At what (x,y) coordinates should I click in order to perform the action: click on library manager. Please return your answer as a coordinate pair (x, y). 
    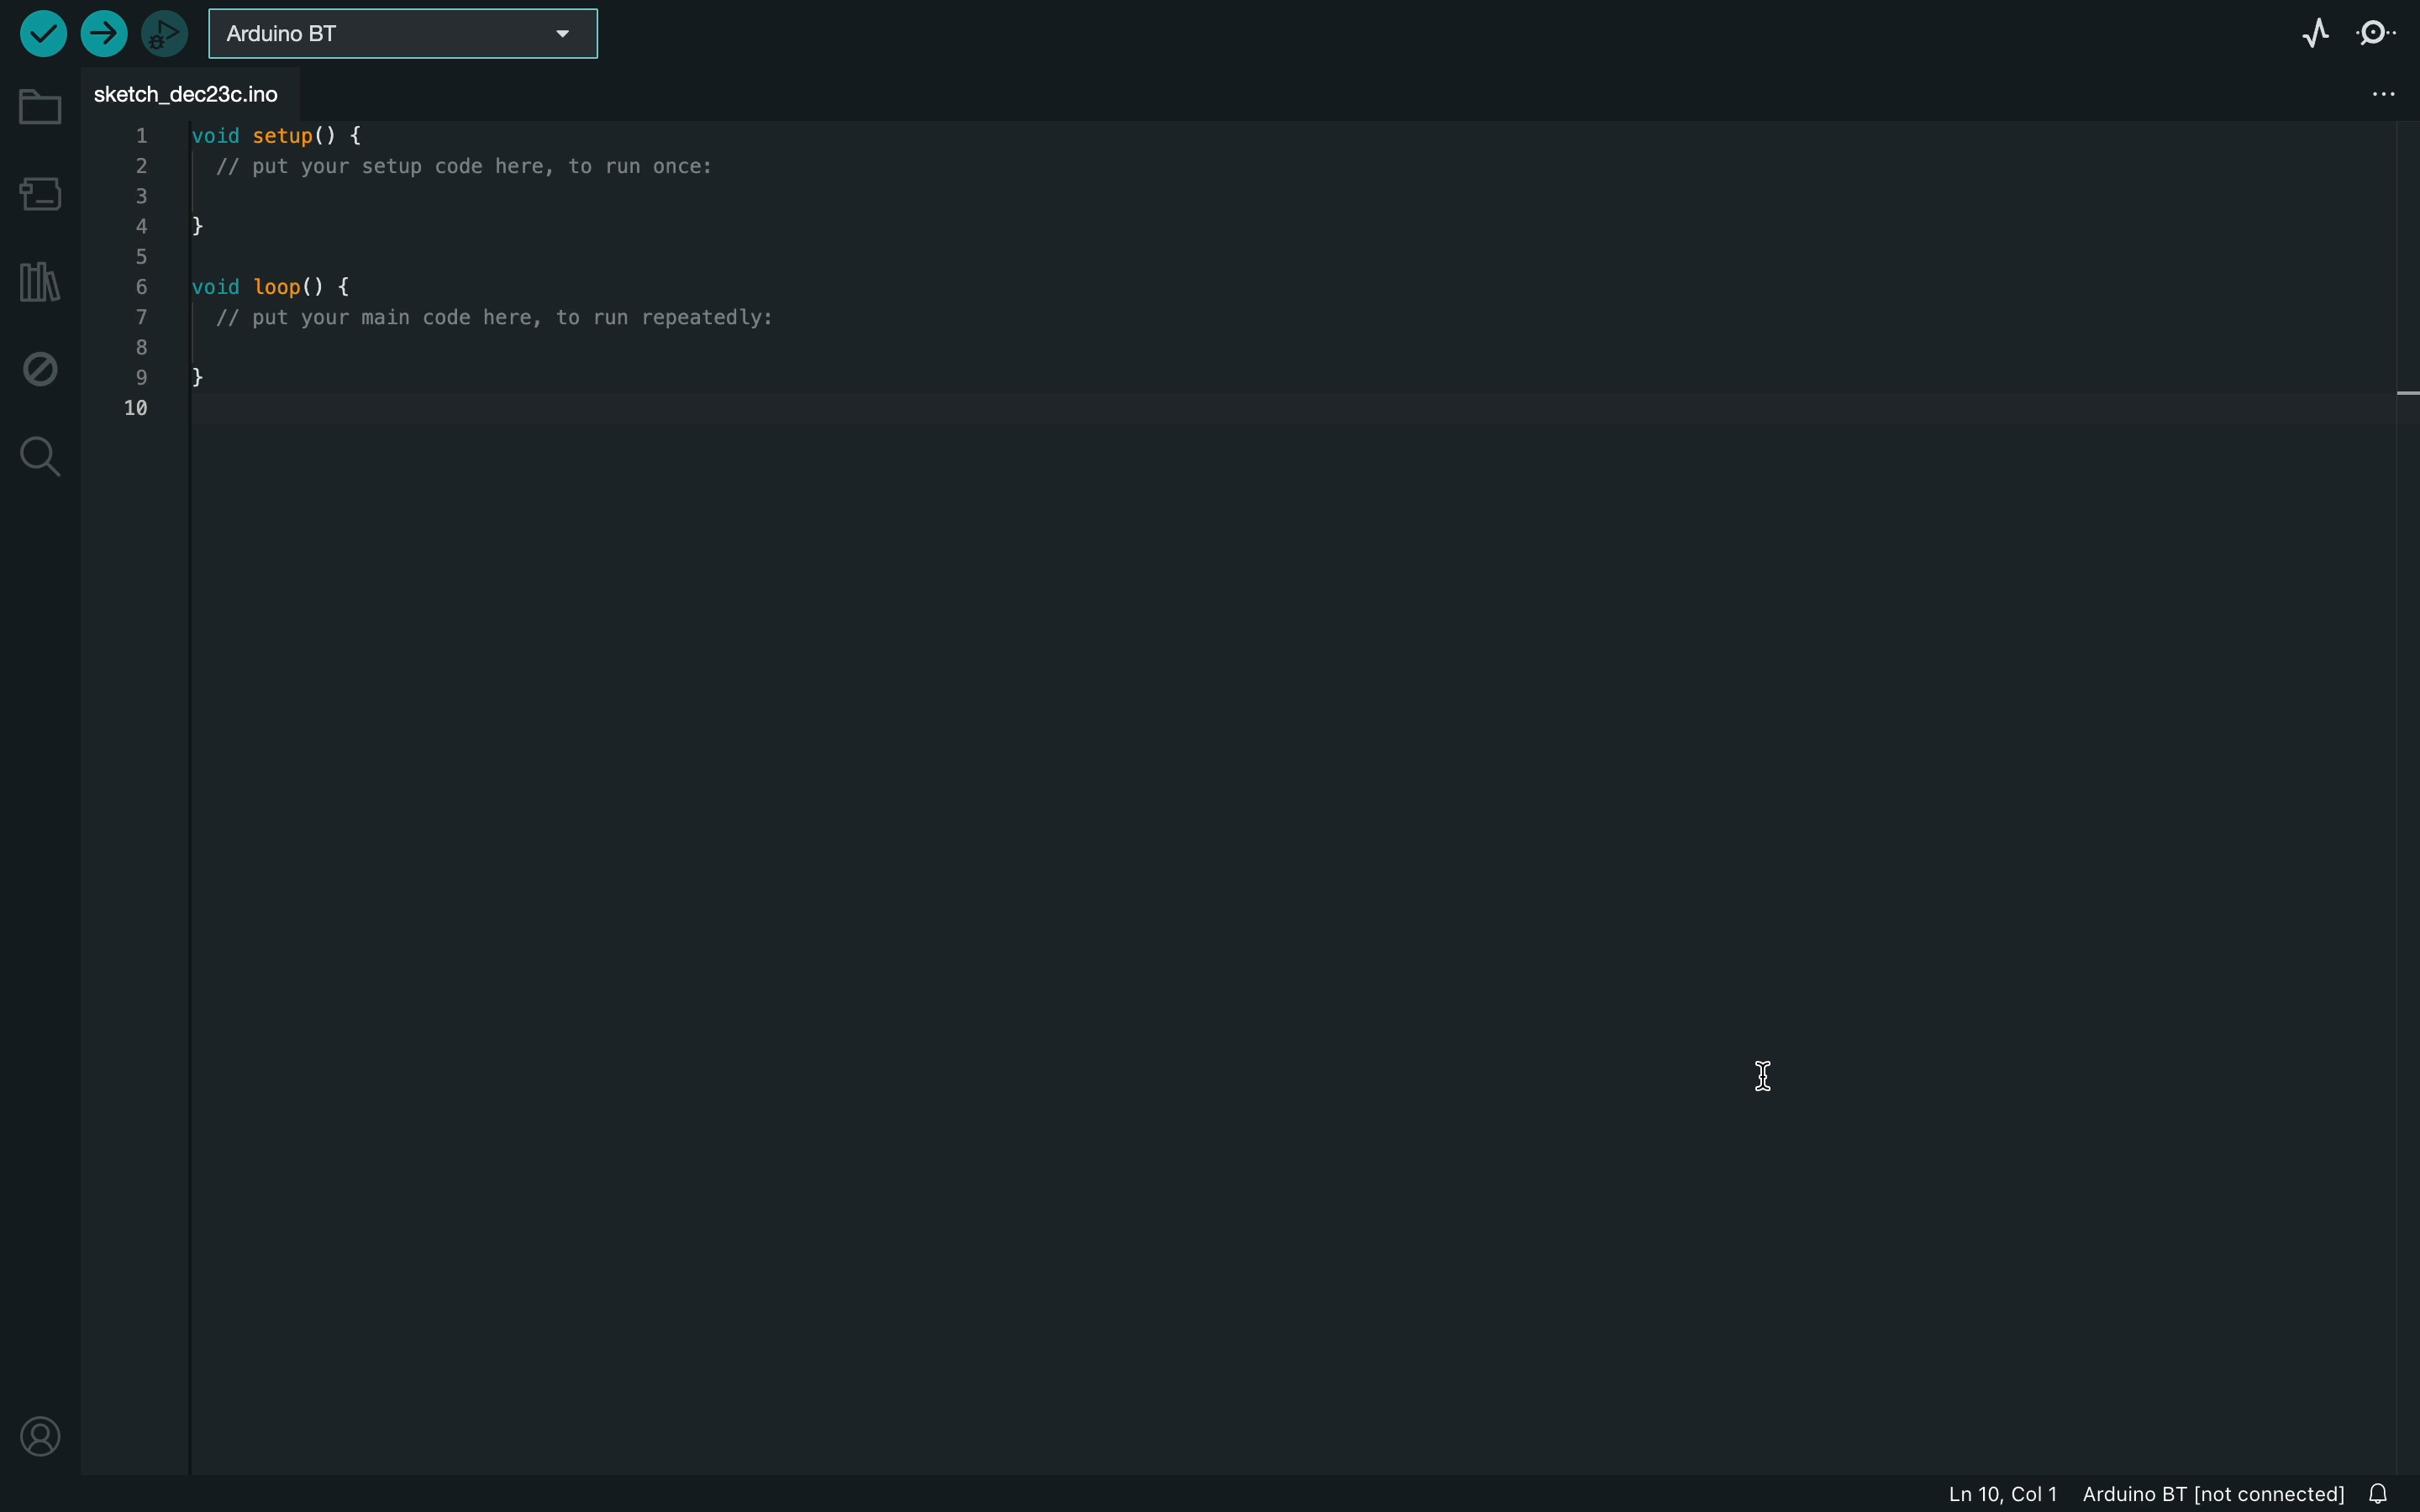
    Looking at the image, I should click on (39, 286).